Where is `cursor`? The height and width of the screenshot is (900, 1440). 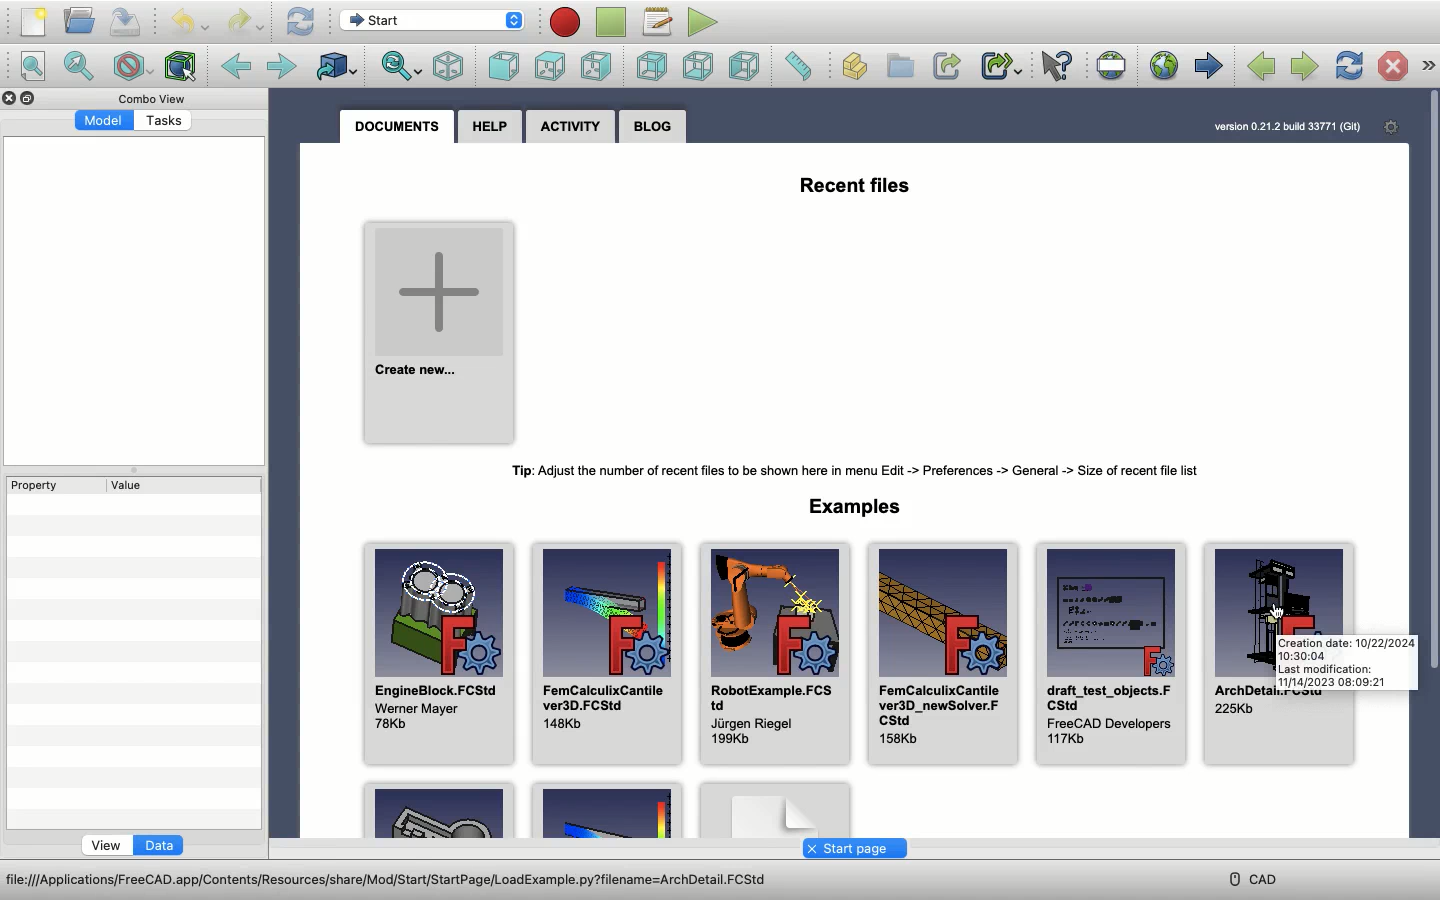 cursor is located at coordinates (1283, 619).